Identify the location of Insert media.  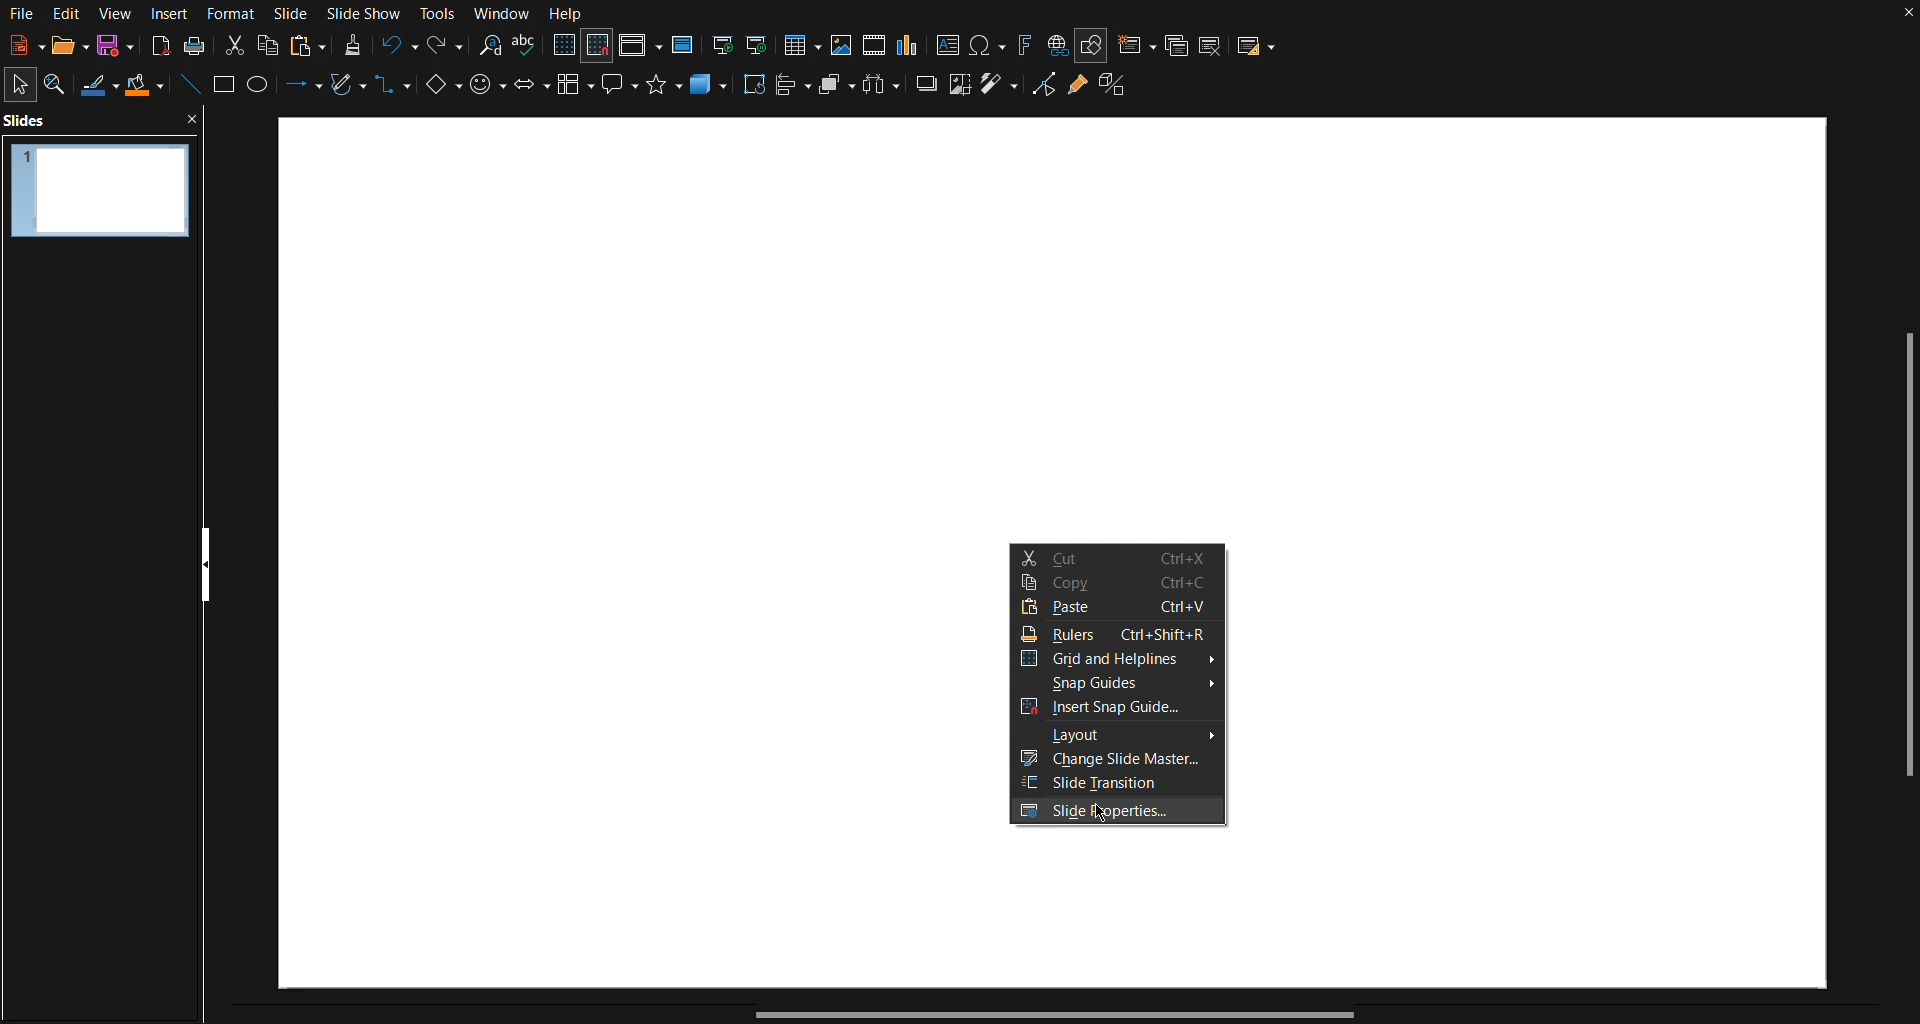
(874, 44).